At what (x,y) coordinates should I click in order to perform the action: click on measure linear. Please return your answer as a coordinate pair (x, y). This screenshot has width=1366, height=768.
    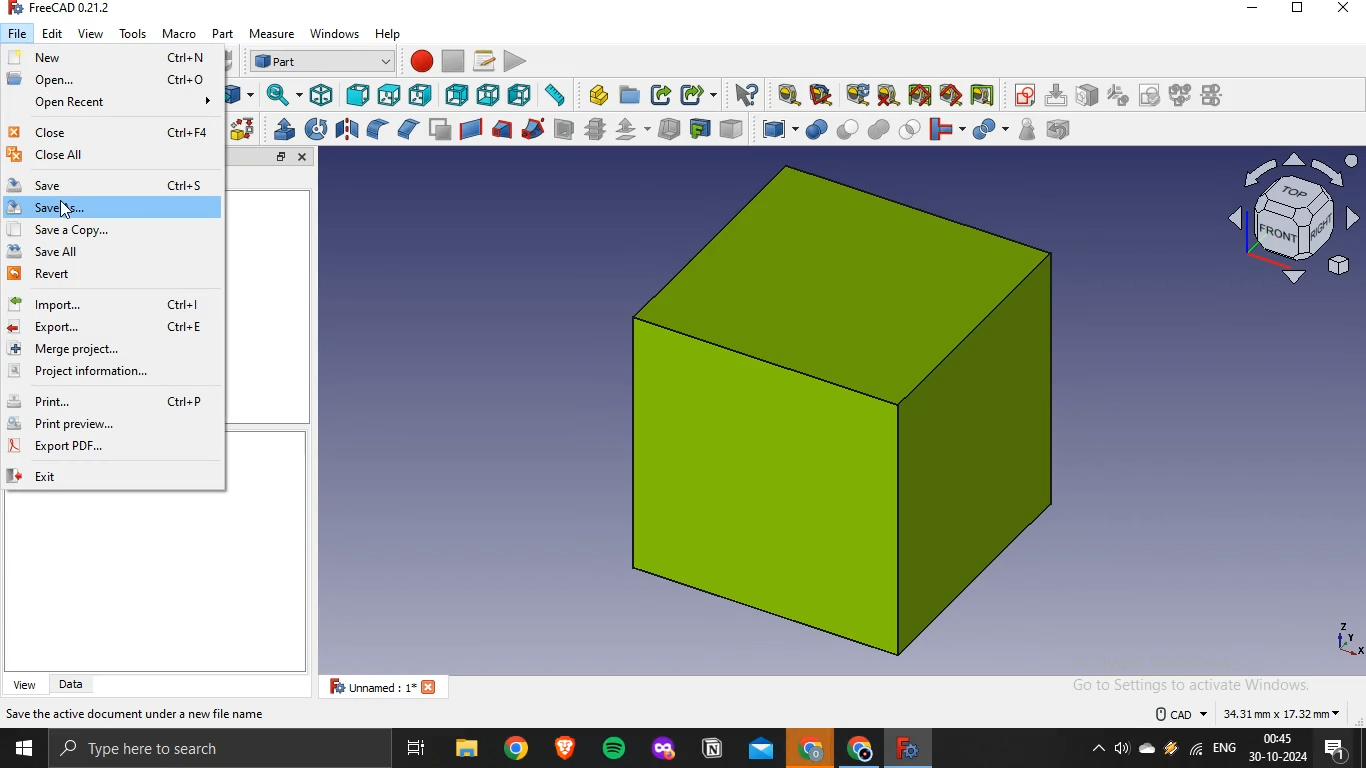
    Looking at the image, I should click on (790, 94).